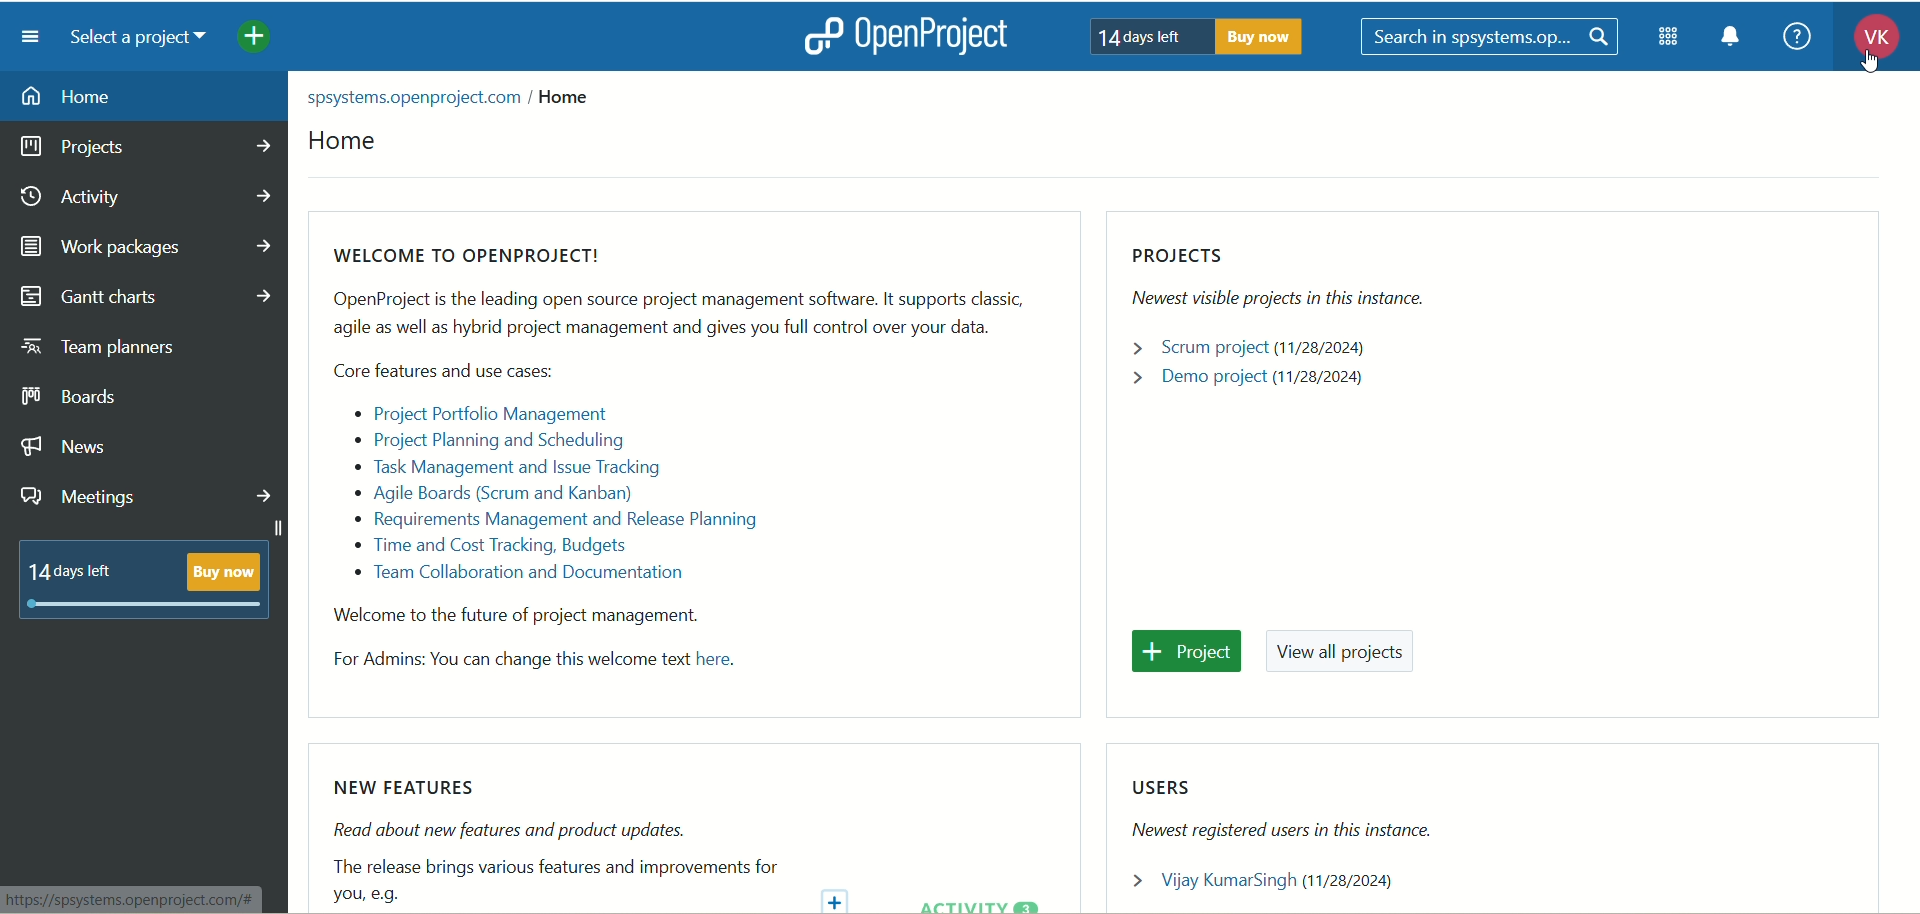 The height and width of the screenshot is (914, 1920). What do you see at coordinates (73, 396) in the screenshot?
I see `boards` at bounding box center [73, 396].